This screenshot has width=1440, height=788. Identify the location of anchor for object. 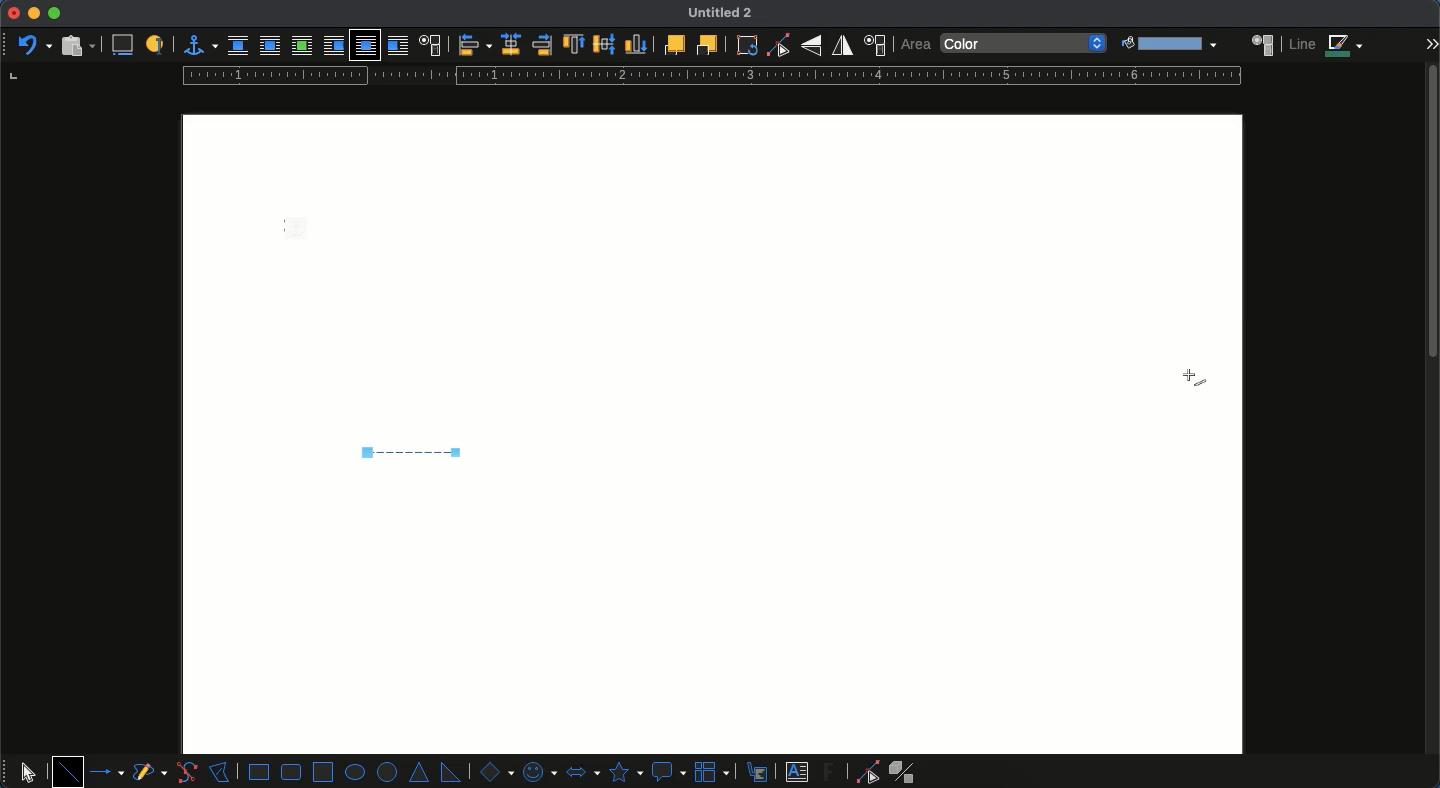
(195, 45).